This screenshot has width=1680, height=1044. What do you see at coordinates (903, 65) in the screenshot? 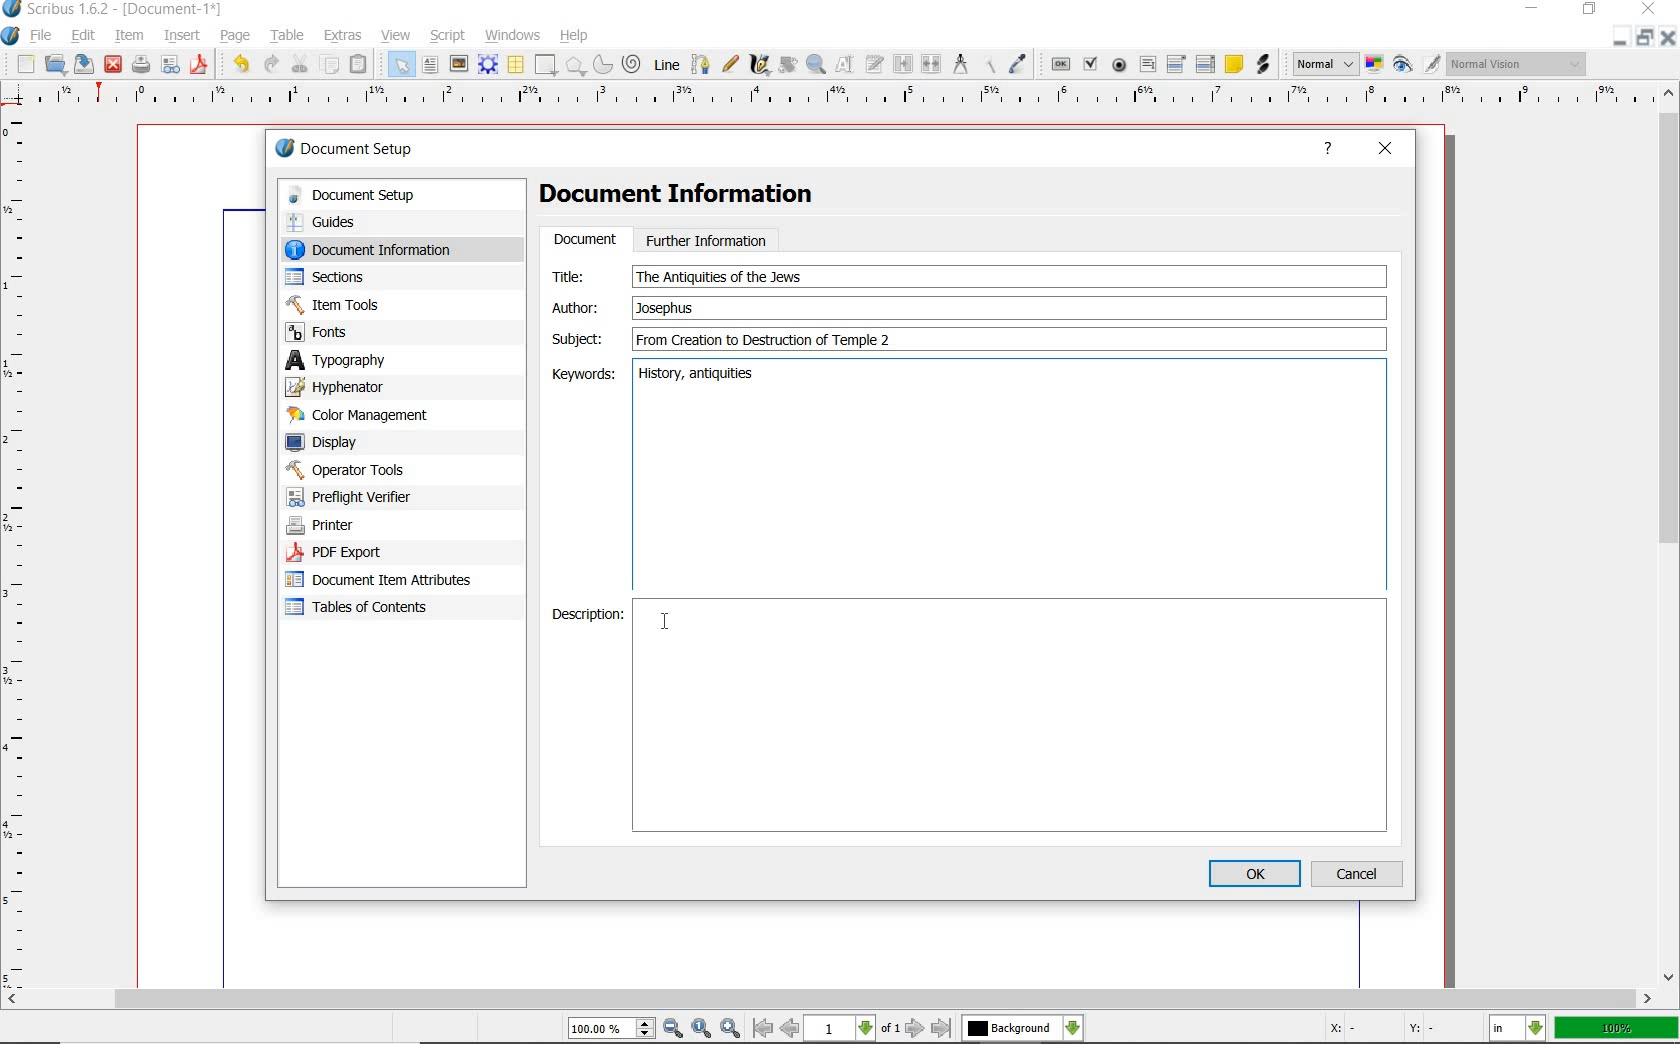
I see `link text frames` at bounding box center [903, 65].